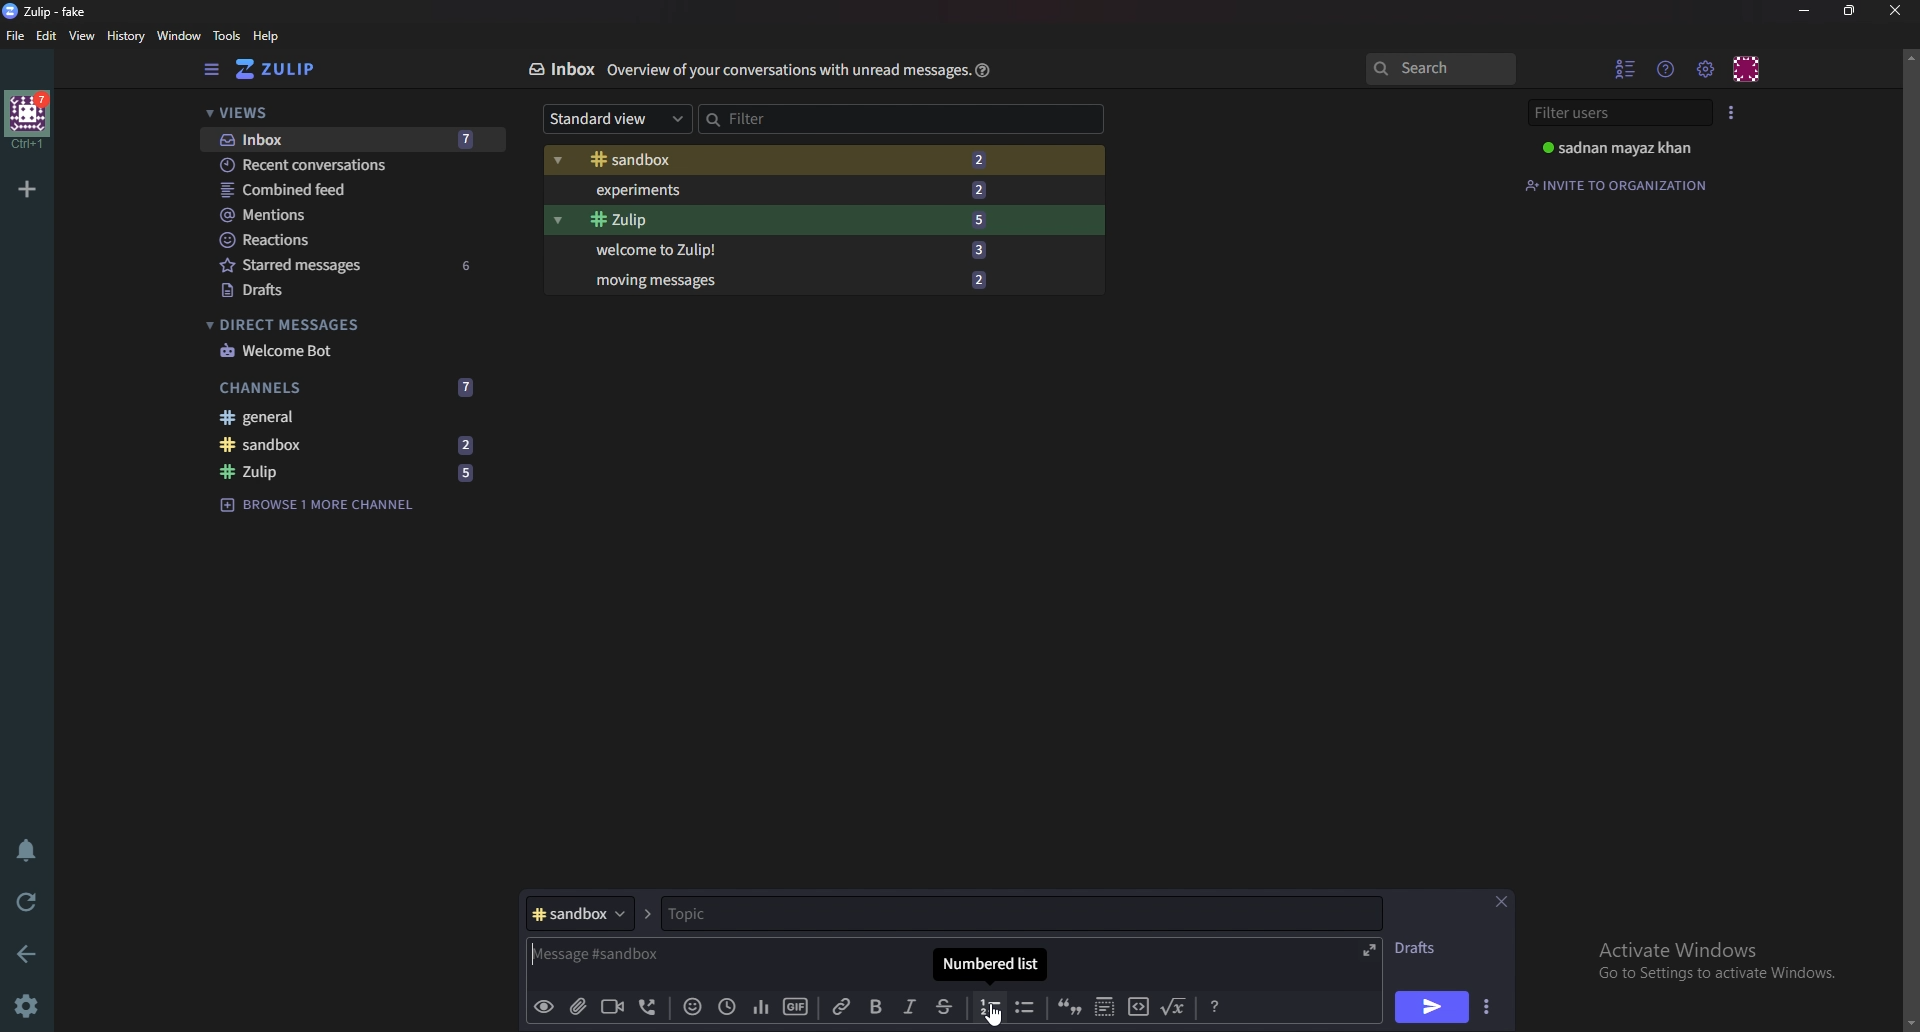 The image size is (1920, 1032). Describe the element at coordinates (578, 914) in the screenshot. I see `Channel` at that location.